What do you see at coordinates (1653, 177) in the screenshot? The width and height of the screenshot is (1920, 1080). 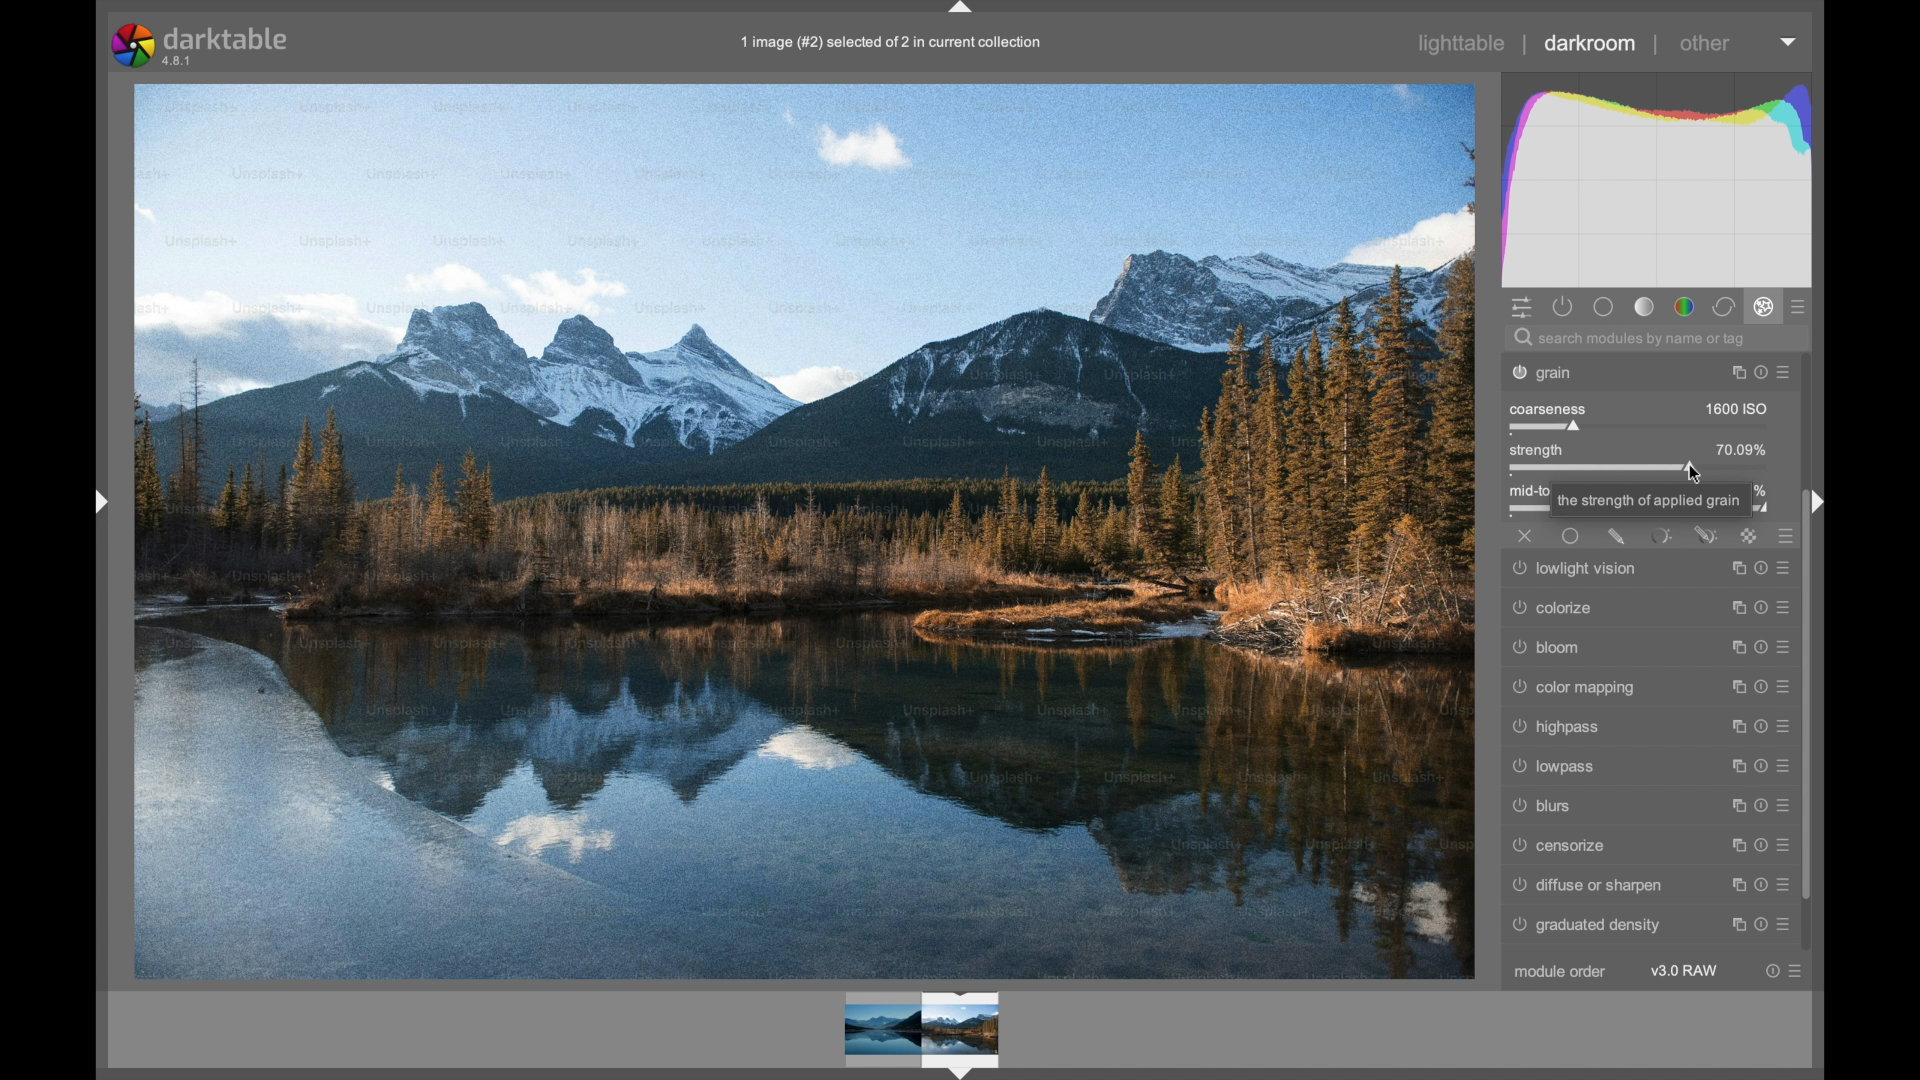 I see `histogram` at bounding box center [1653, 177].